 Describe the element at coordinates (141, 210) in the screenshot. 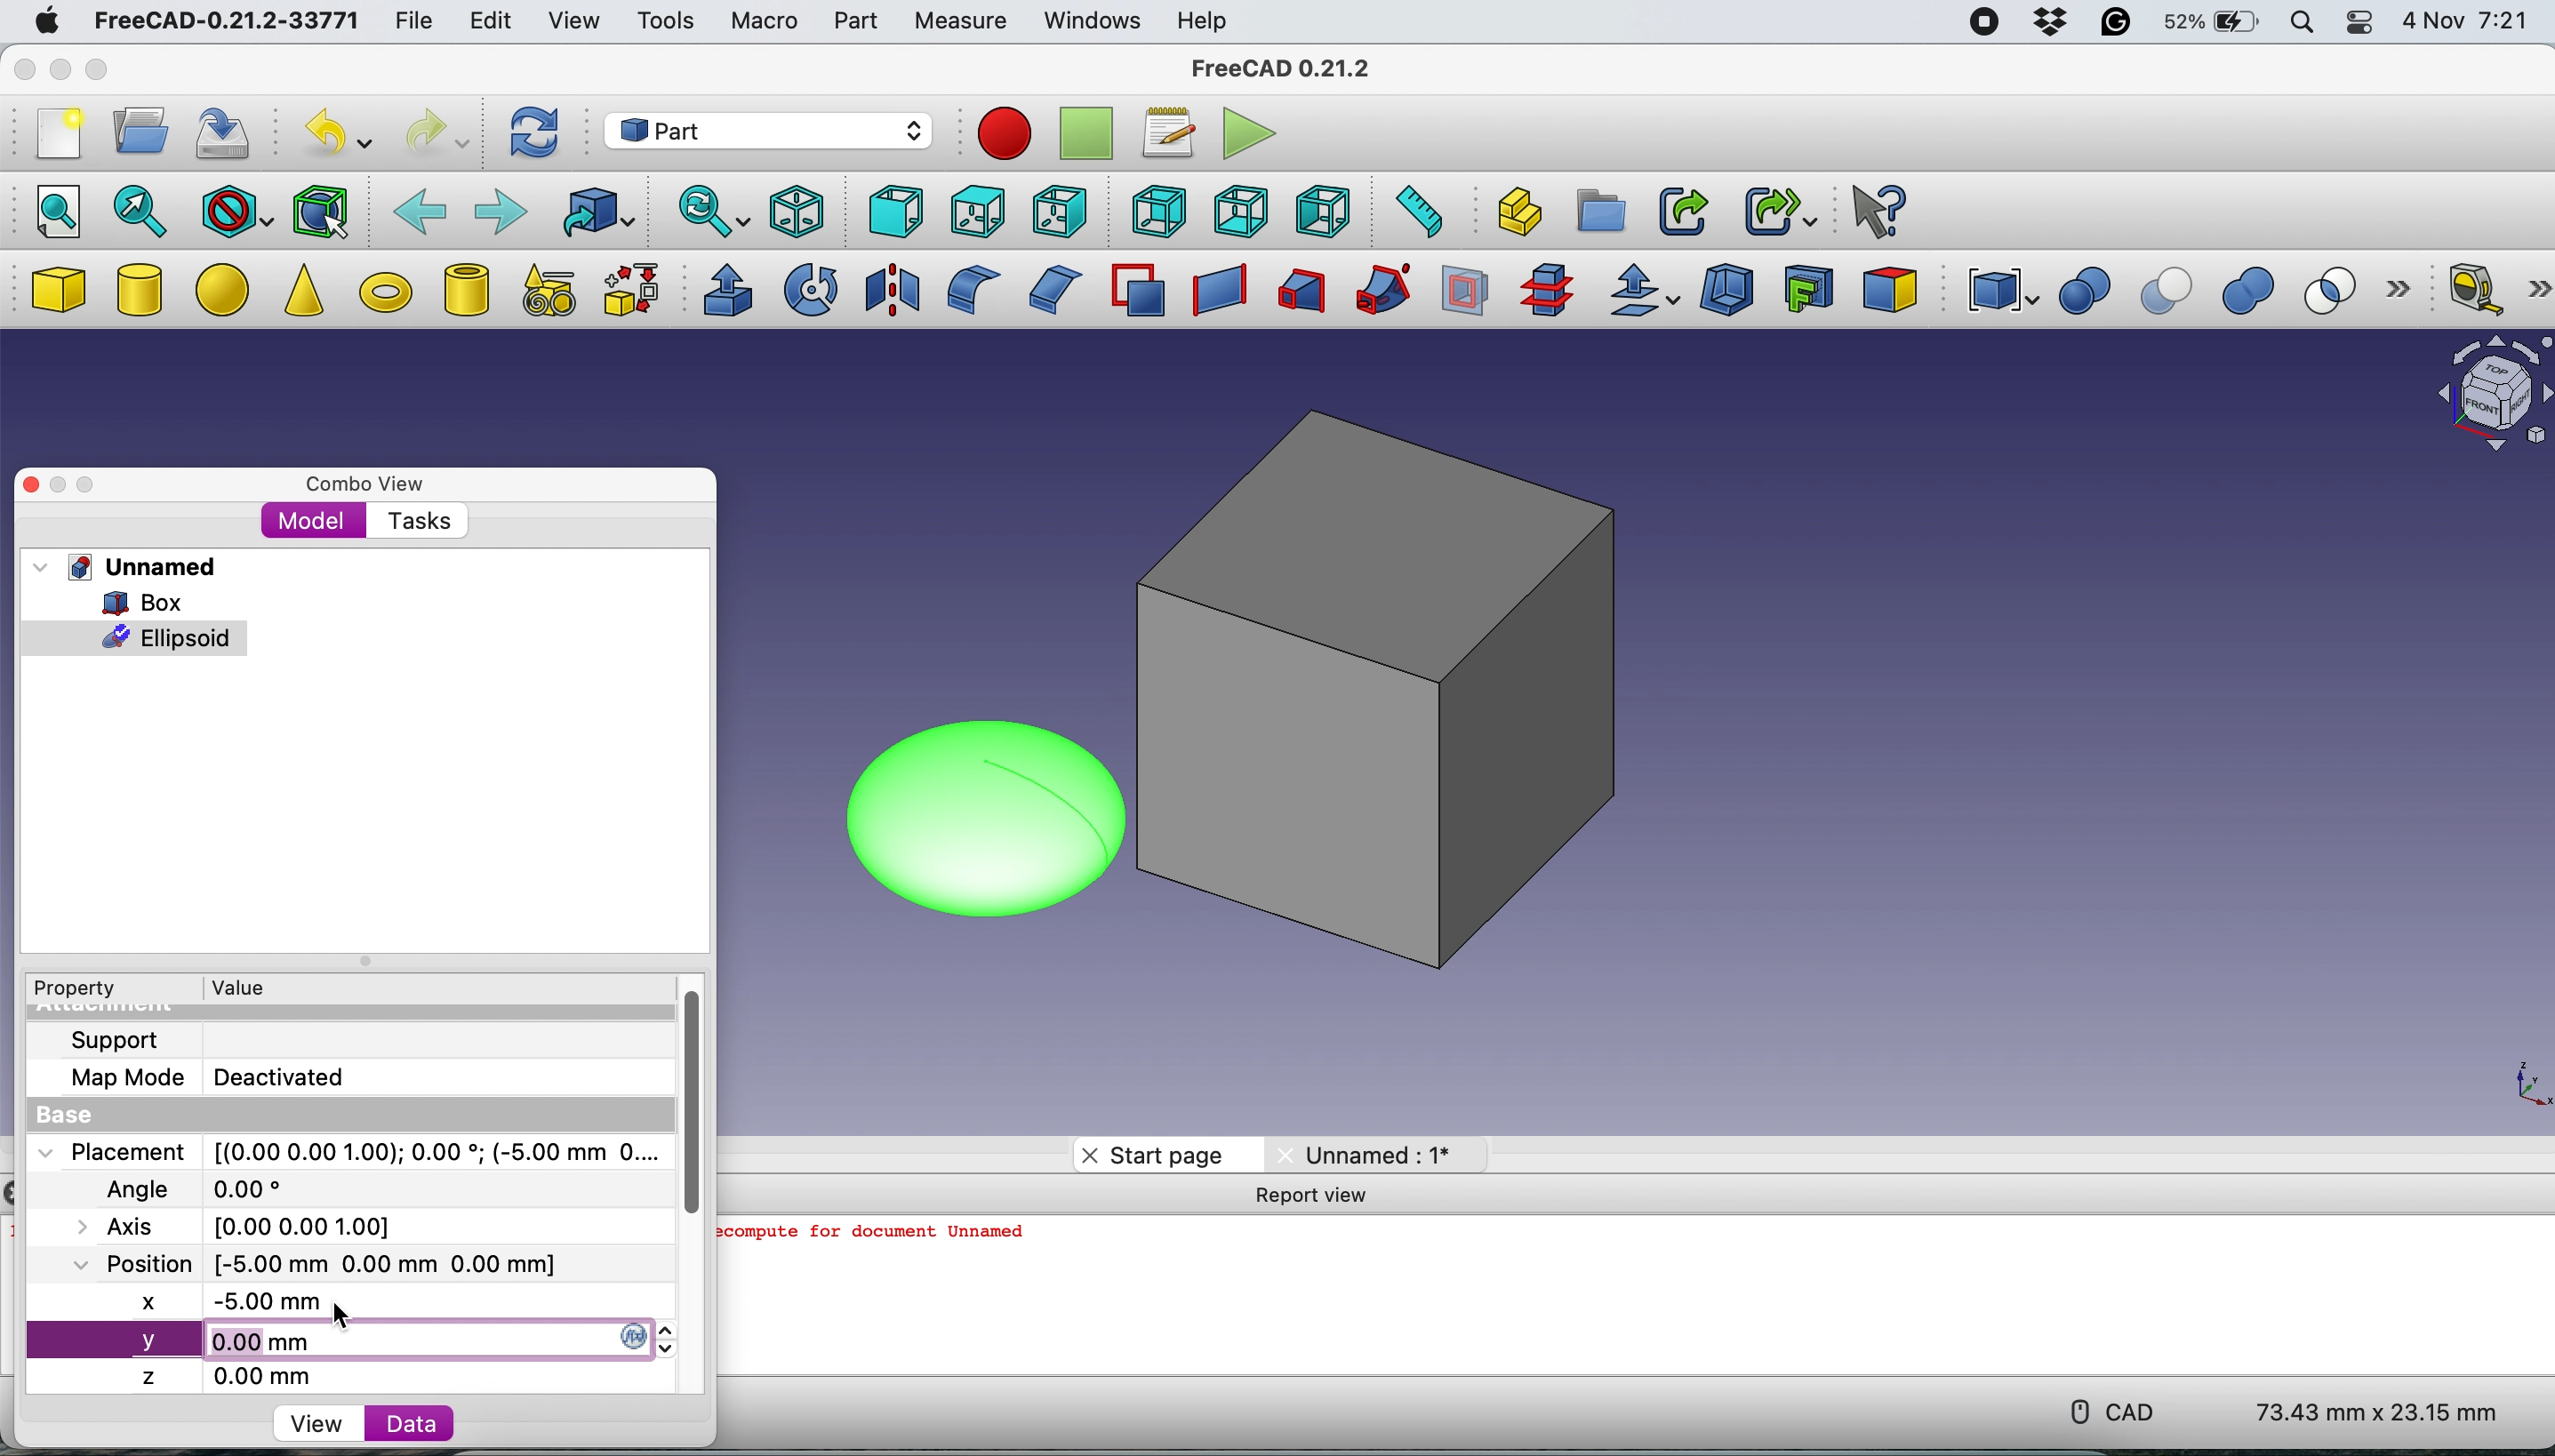

I see `fit selection` at that location.